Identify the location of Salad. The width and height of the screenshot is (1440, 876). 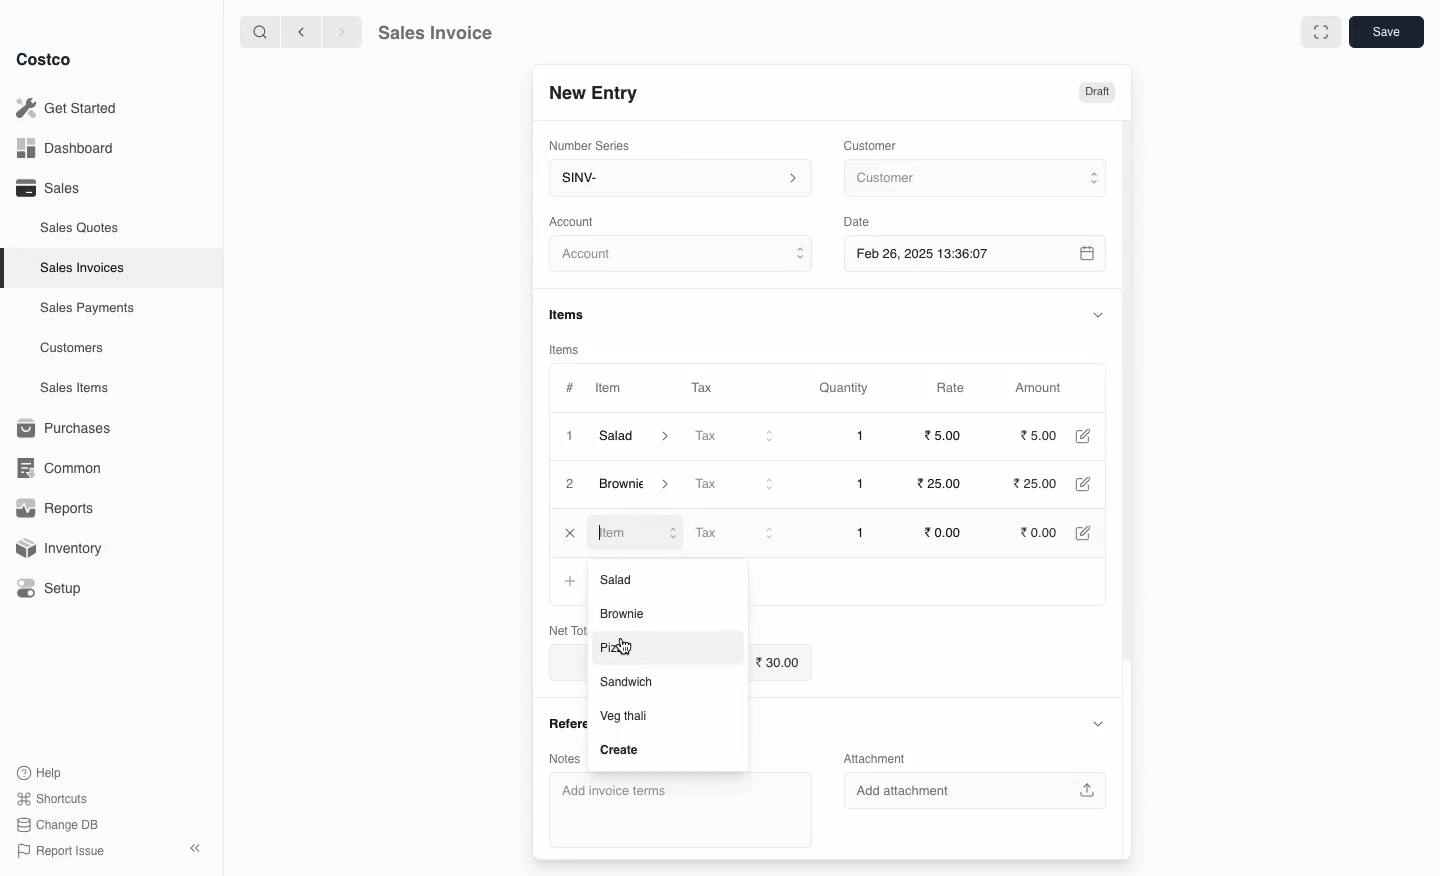
(625, 578).